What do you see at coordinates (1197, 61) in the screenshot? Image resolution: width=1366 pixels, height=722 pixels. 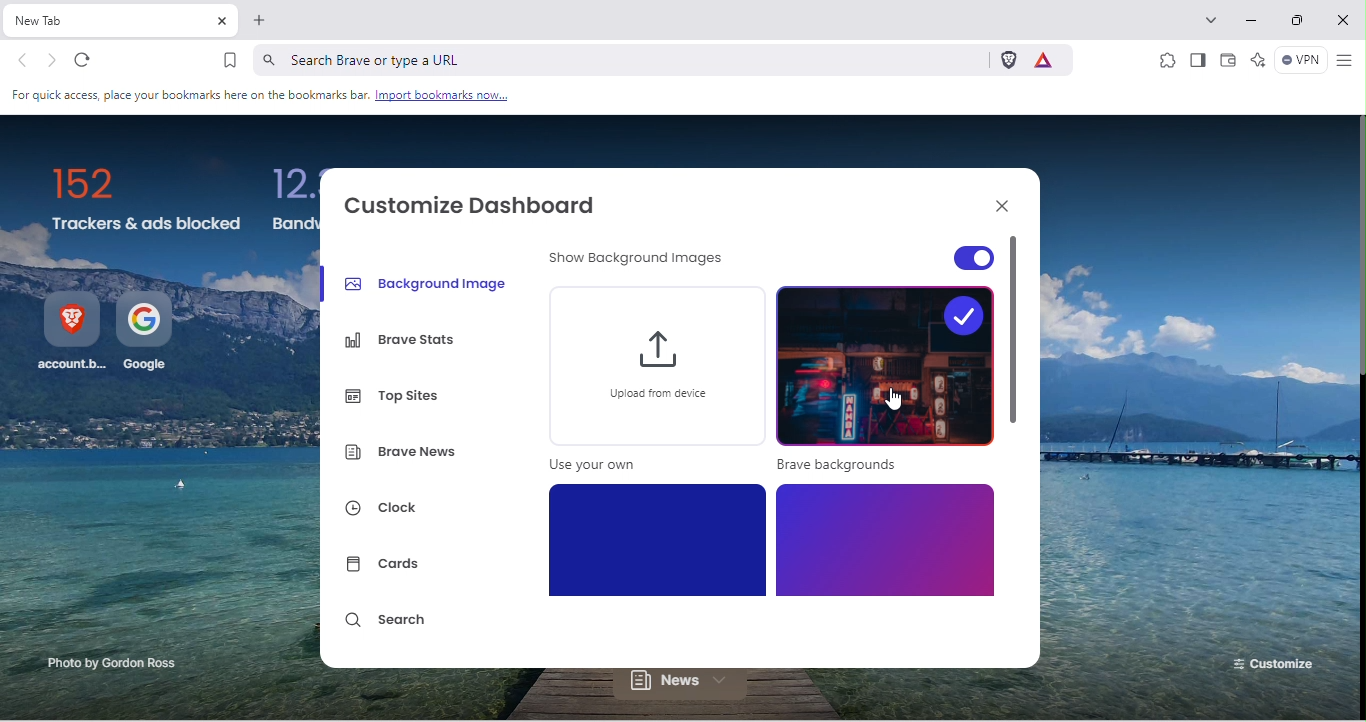 I see `Show sidebar` at bounding box center [1197, 61].